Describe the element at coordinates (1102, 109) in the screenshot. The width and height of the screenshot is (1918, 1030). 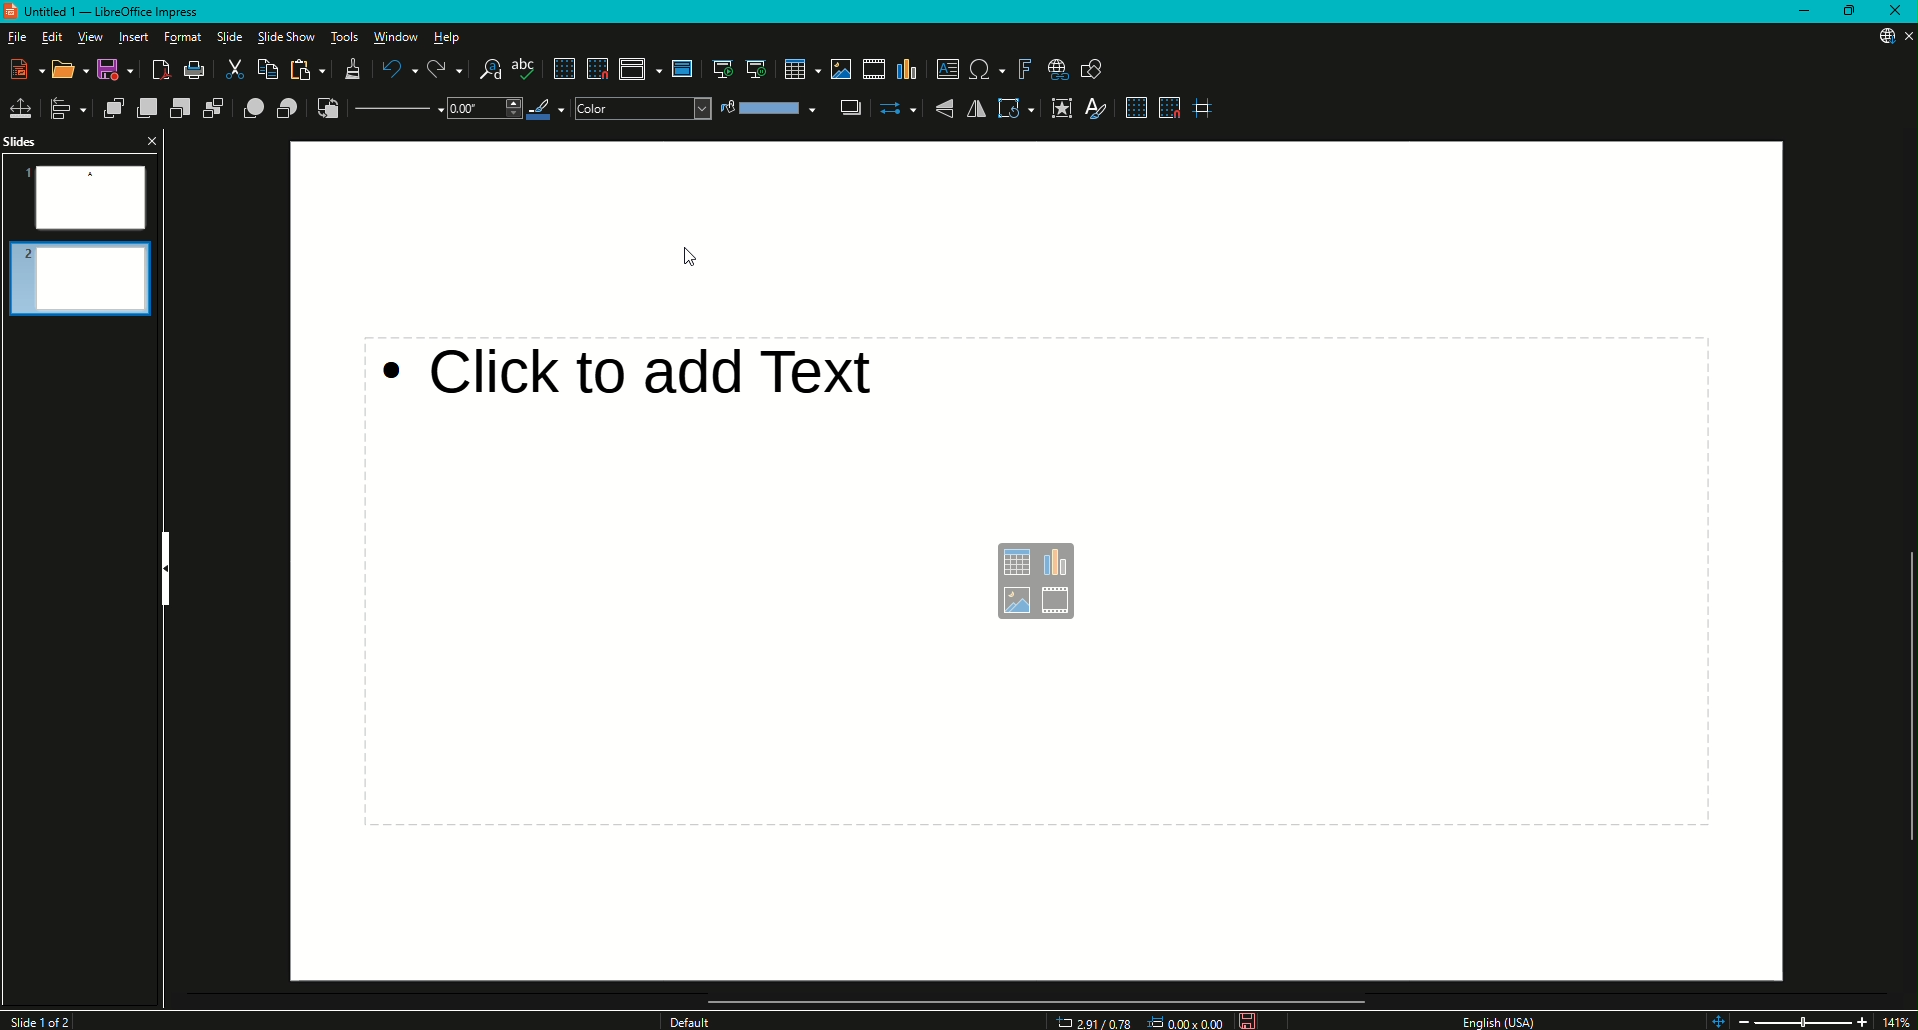
I see `Show Styles Sidebar` at that location.